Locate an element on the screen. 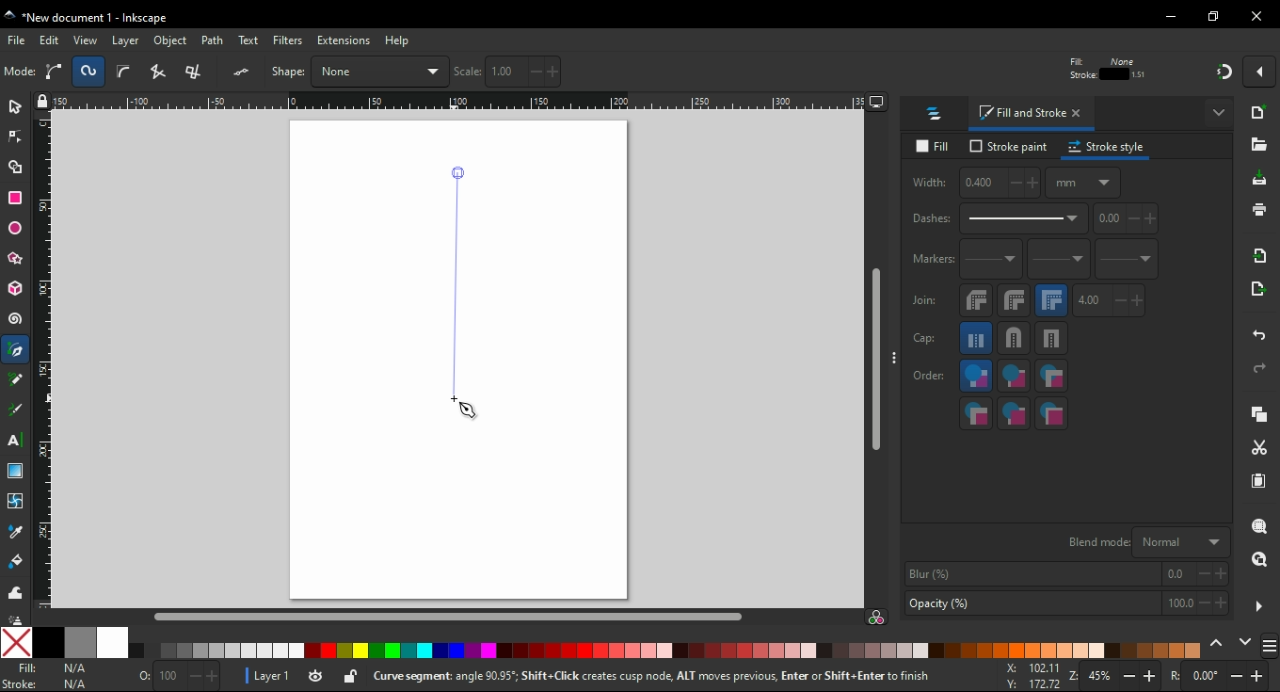 The width and height of the screenshot is (1280, 692). print is located at coordinates (1258, 209).